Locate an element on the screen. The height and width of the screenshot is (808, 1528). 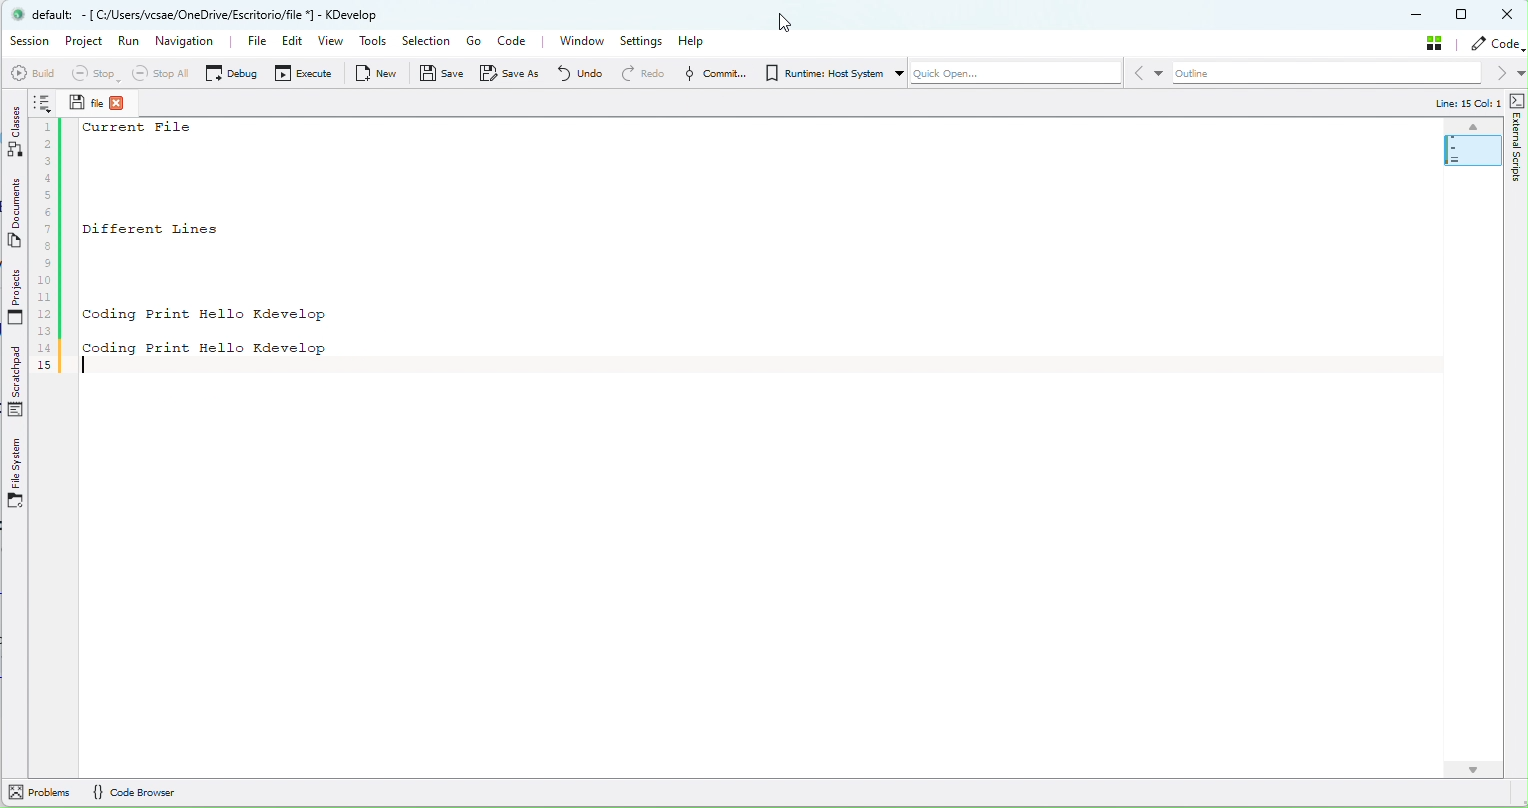
Go is located at coordinates (473, 41).